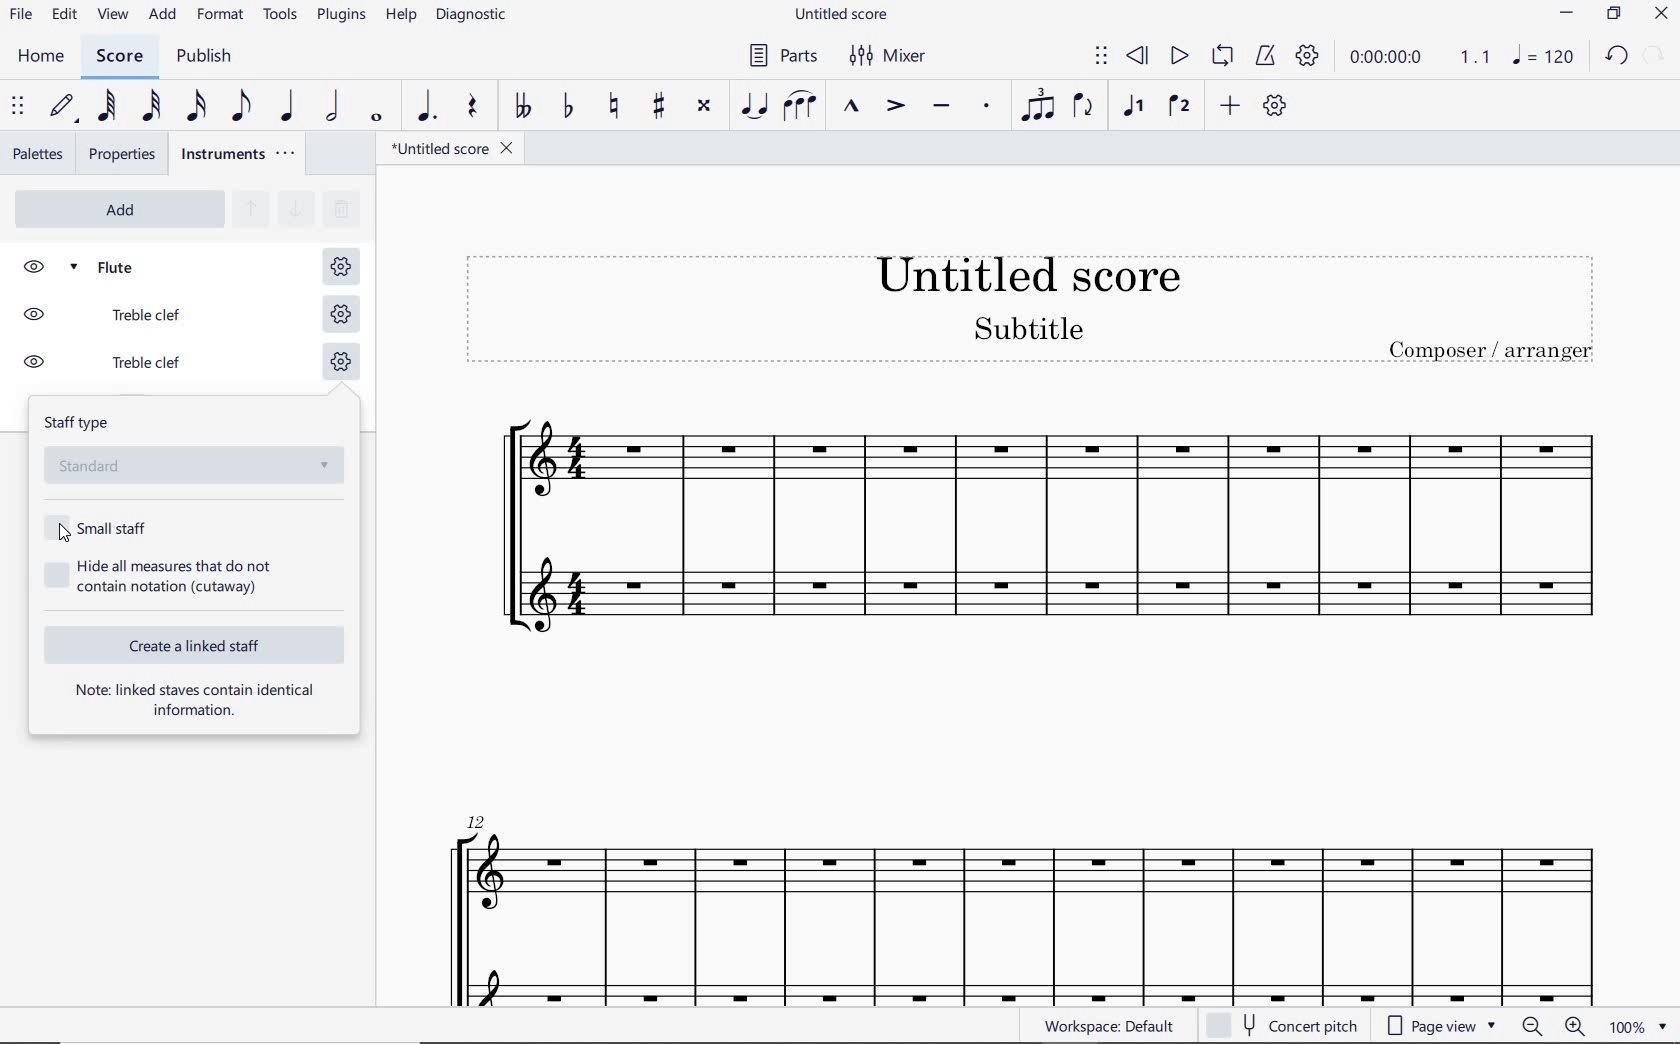  I want to click on SLUR, so click(800, 106).